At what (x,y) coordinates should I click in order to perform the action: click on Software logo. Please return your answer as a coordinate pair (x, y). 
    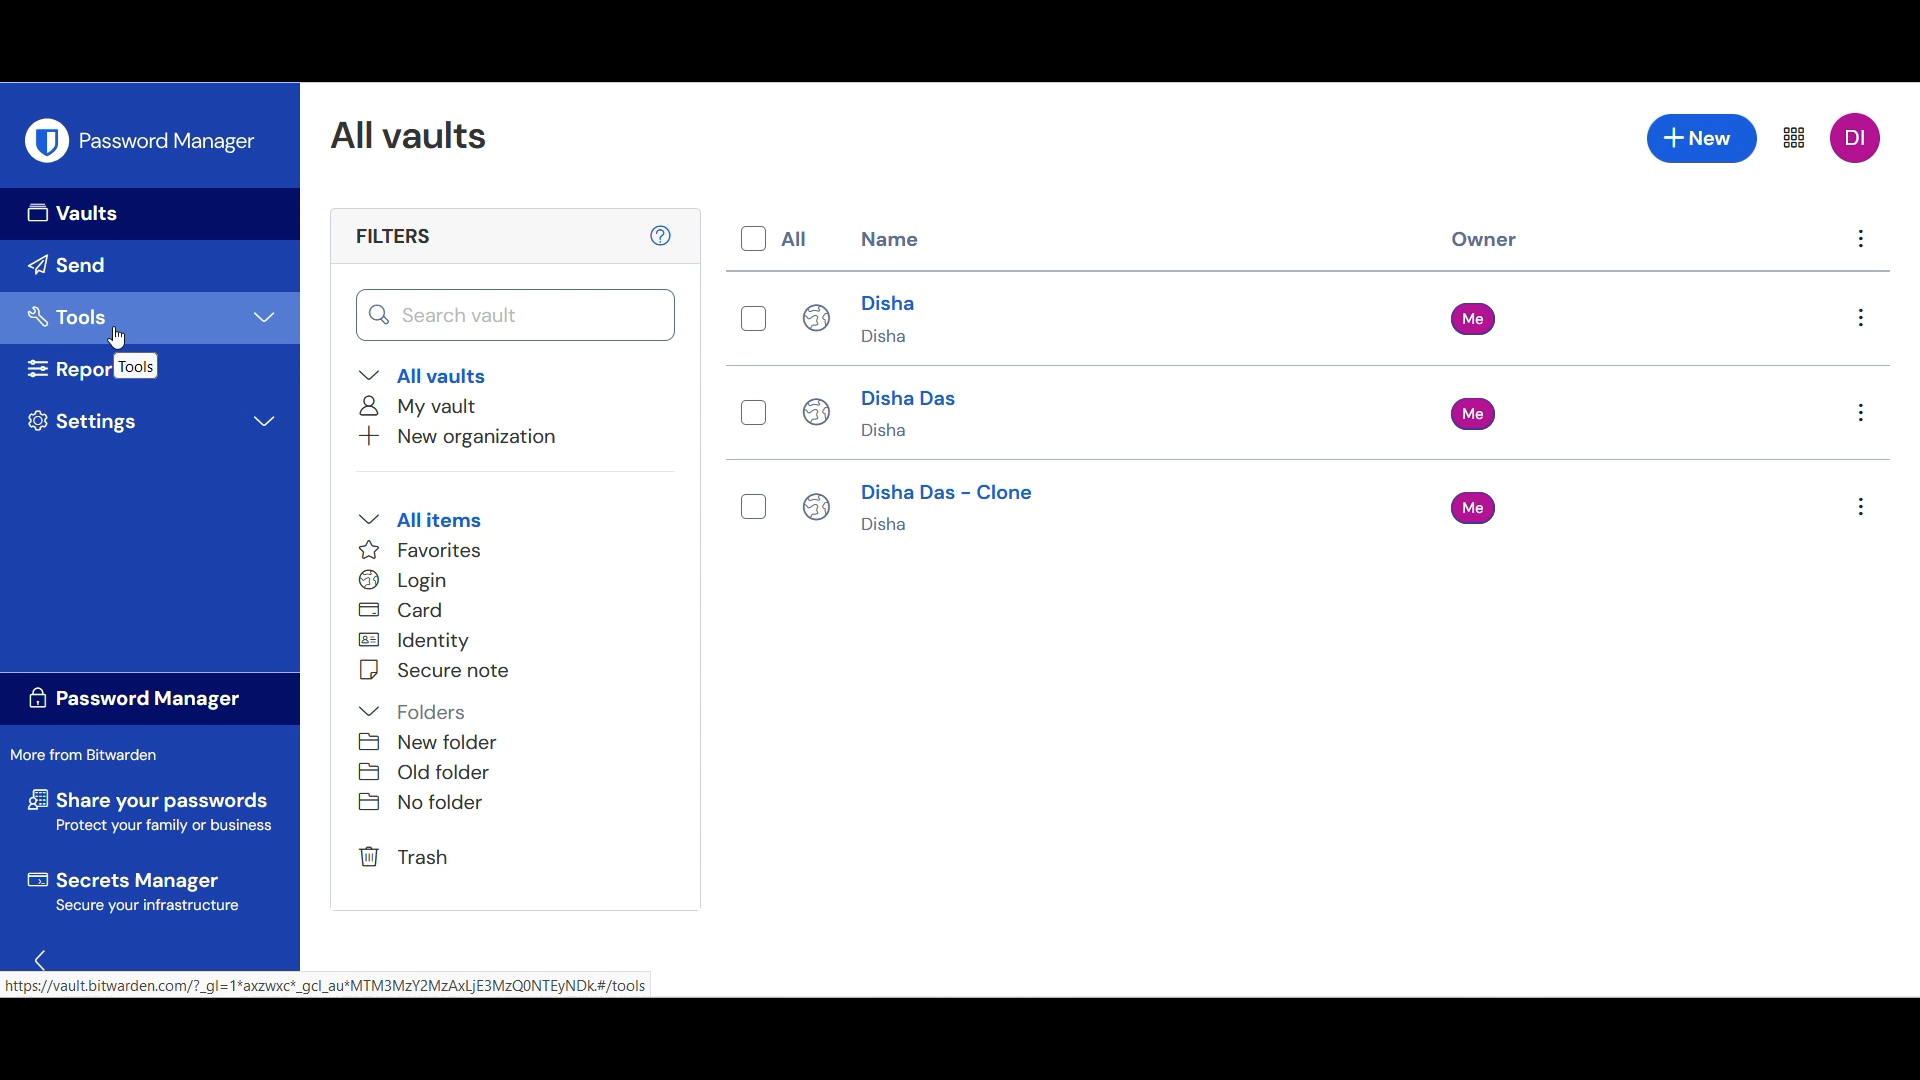
    Looking at the image, I should click on (47, 140).